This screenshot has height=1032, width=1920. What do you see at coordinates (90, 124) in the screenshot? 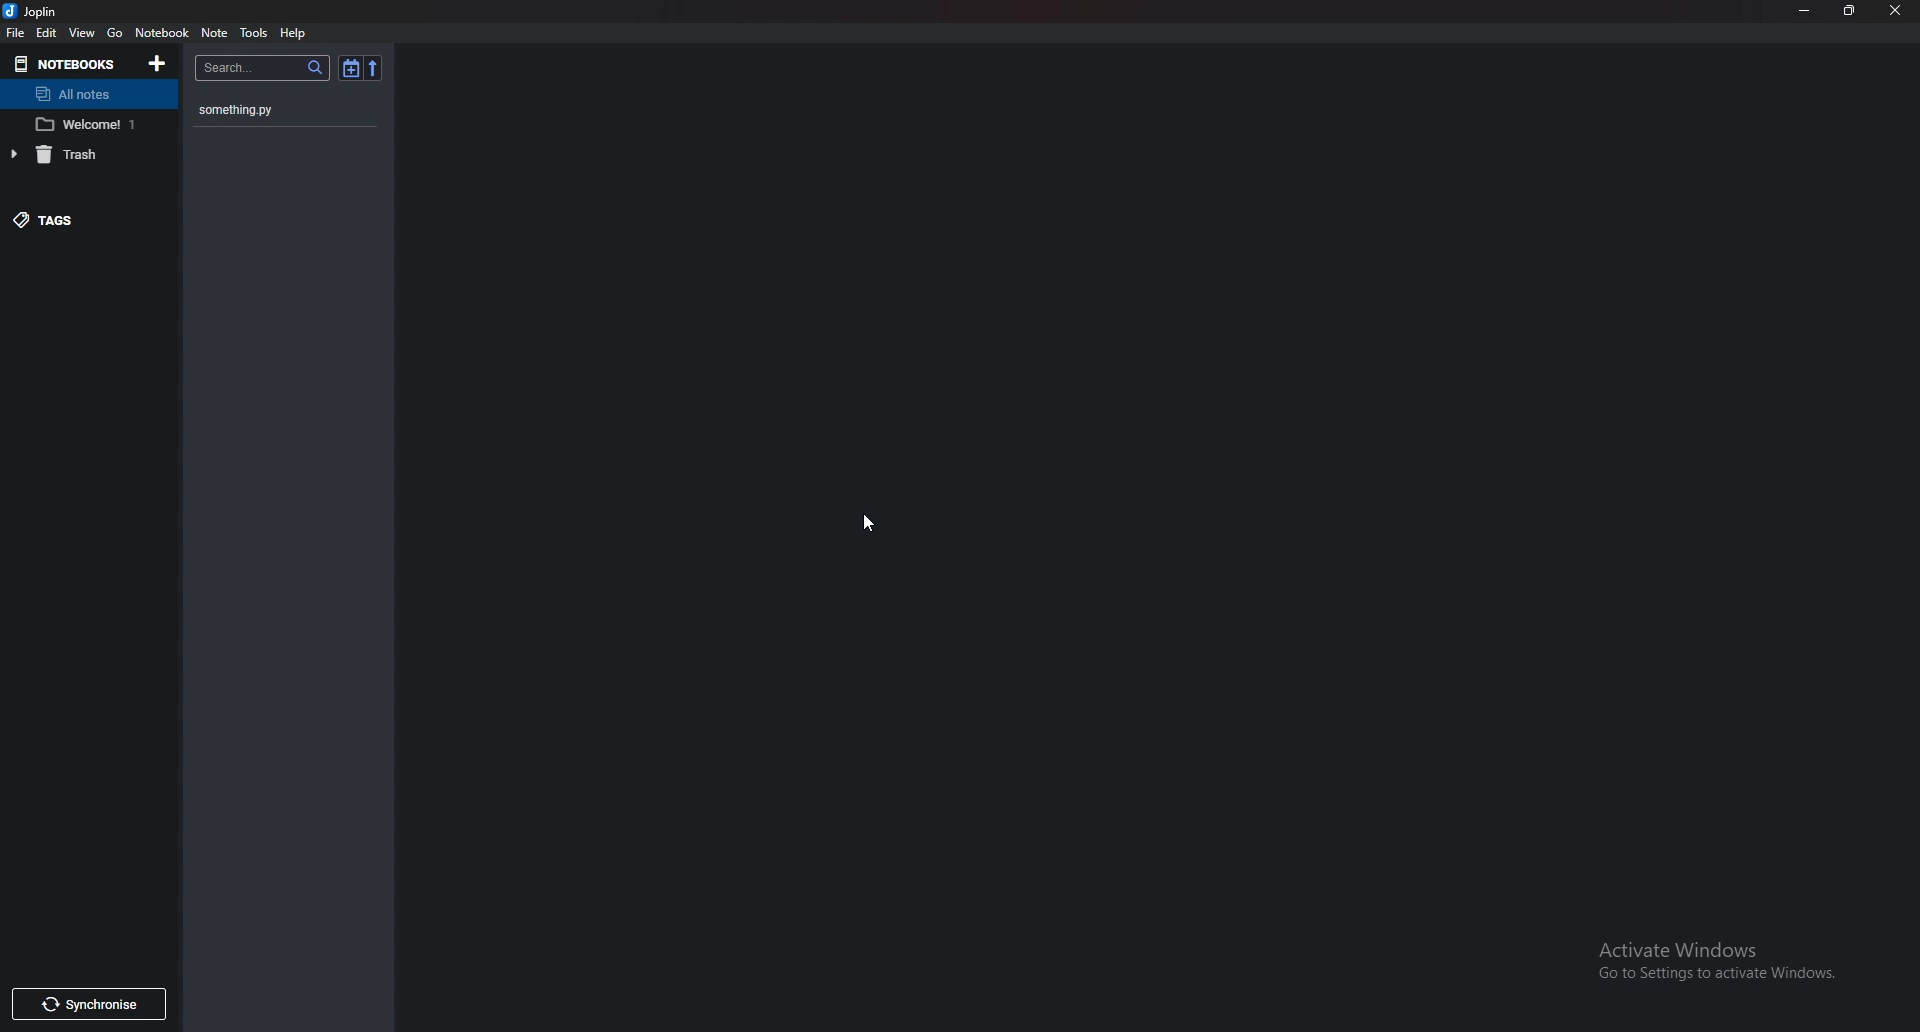
I see `welcome 1` at bounding box center [90, 124].